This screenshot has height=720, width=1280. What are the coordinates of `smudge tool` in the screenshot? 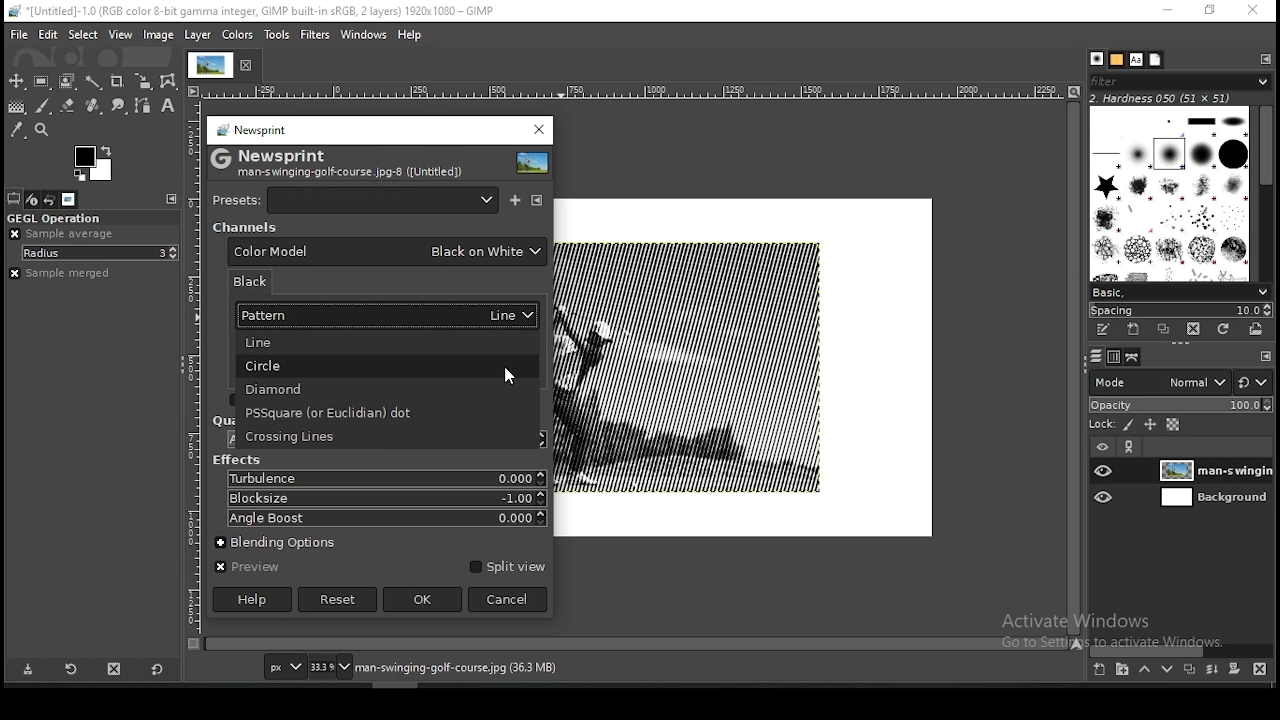 It's located at (119, 105).